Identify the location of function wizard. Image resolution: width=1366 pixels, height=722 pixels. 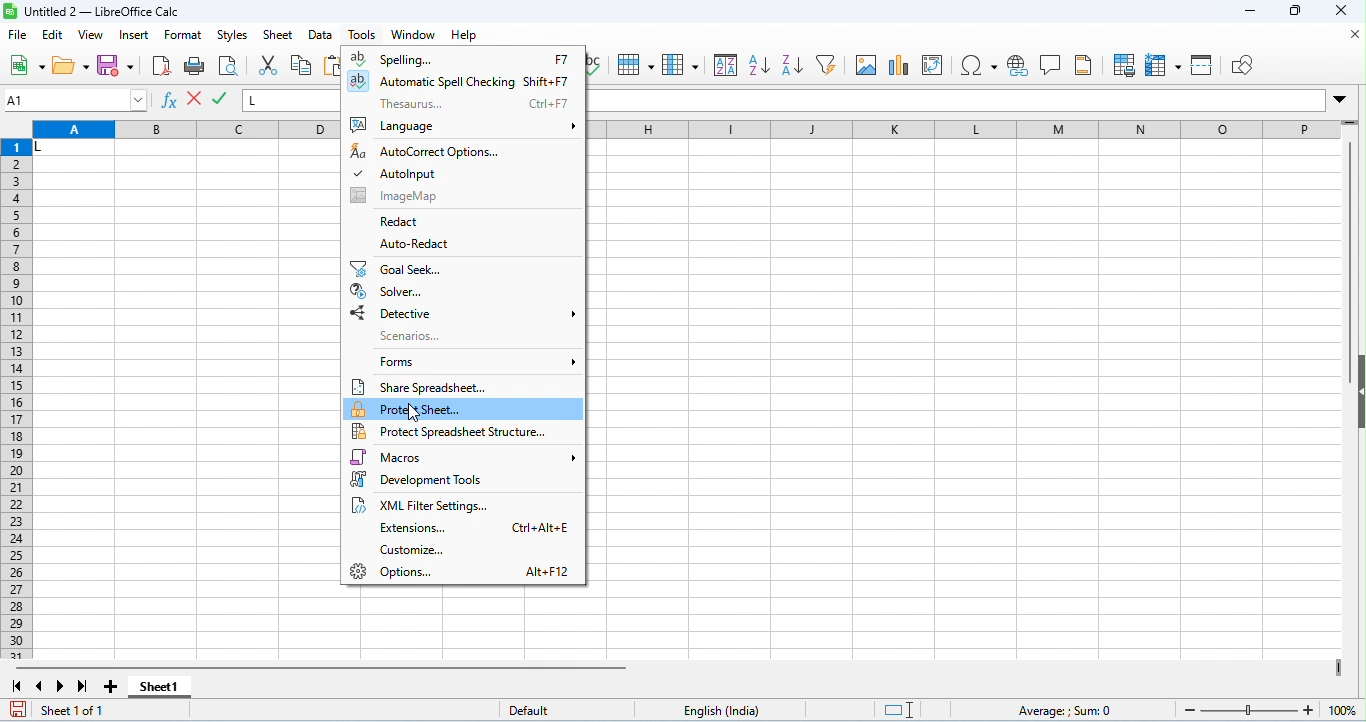
(171, 102).